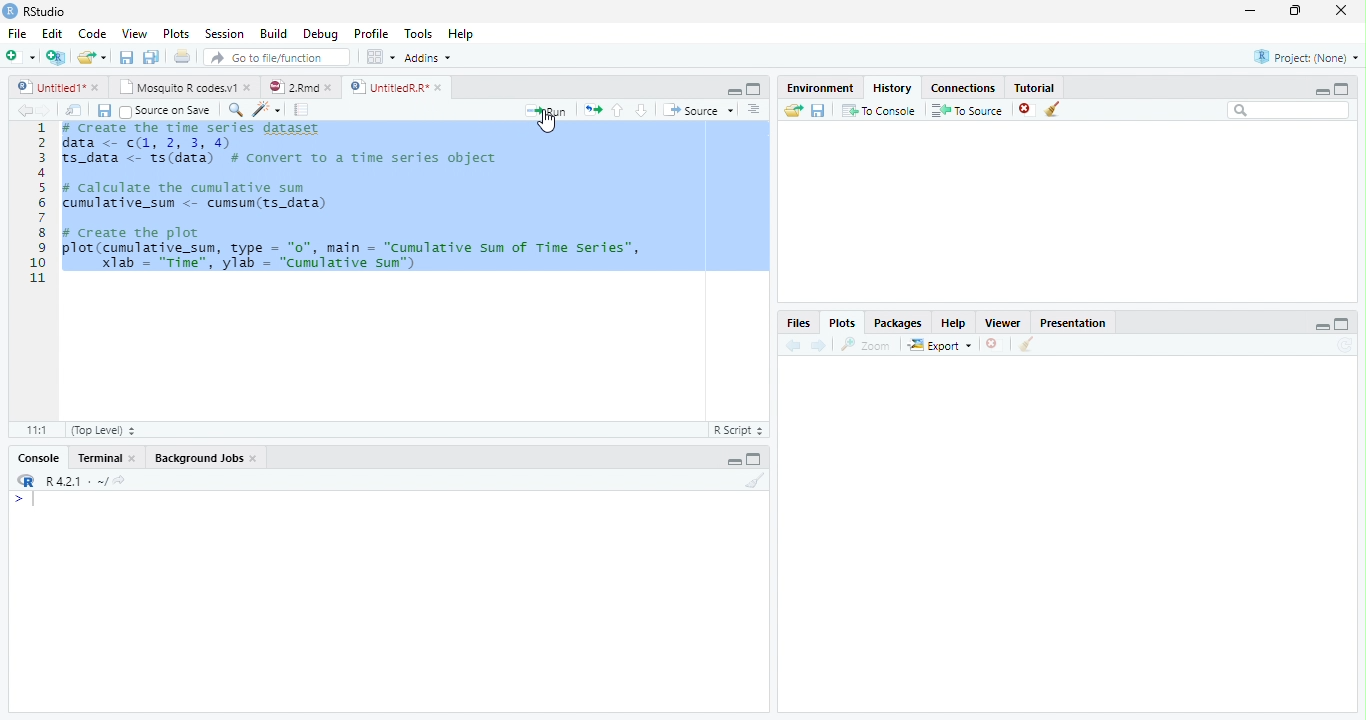  Describe the element at coordinates (41, 496) in the screenshot. I see `Input Cursor` at that location.